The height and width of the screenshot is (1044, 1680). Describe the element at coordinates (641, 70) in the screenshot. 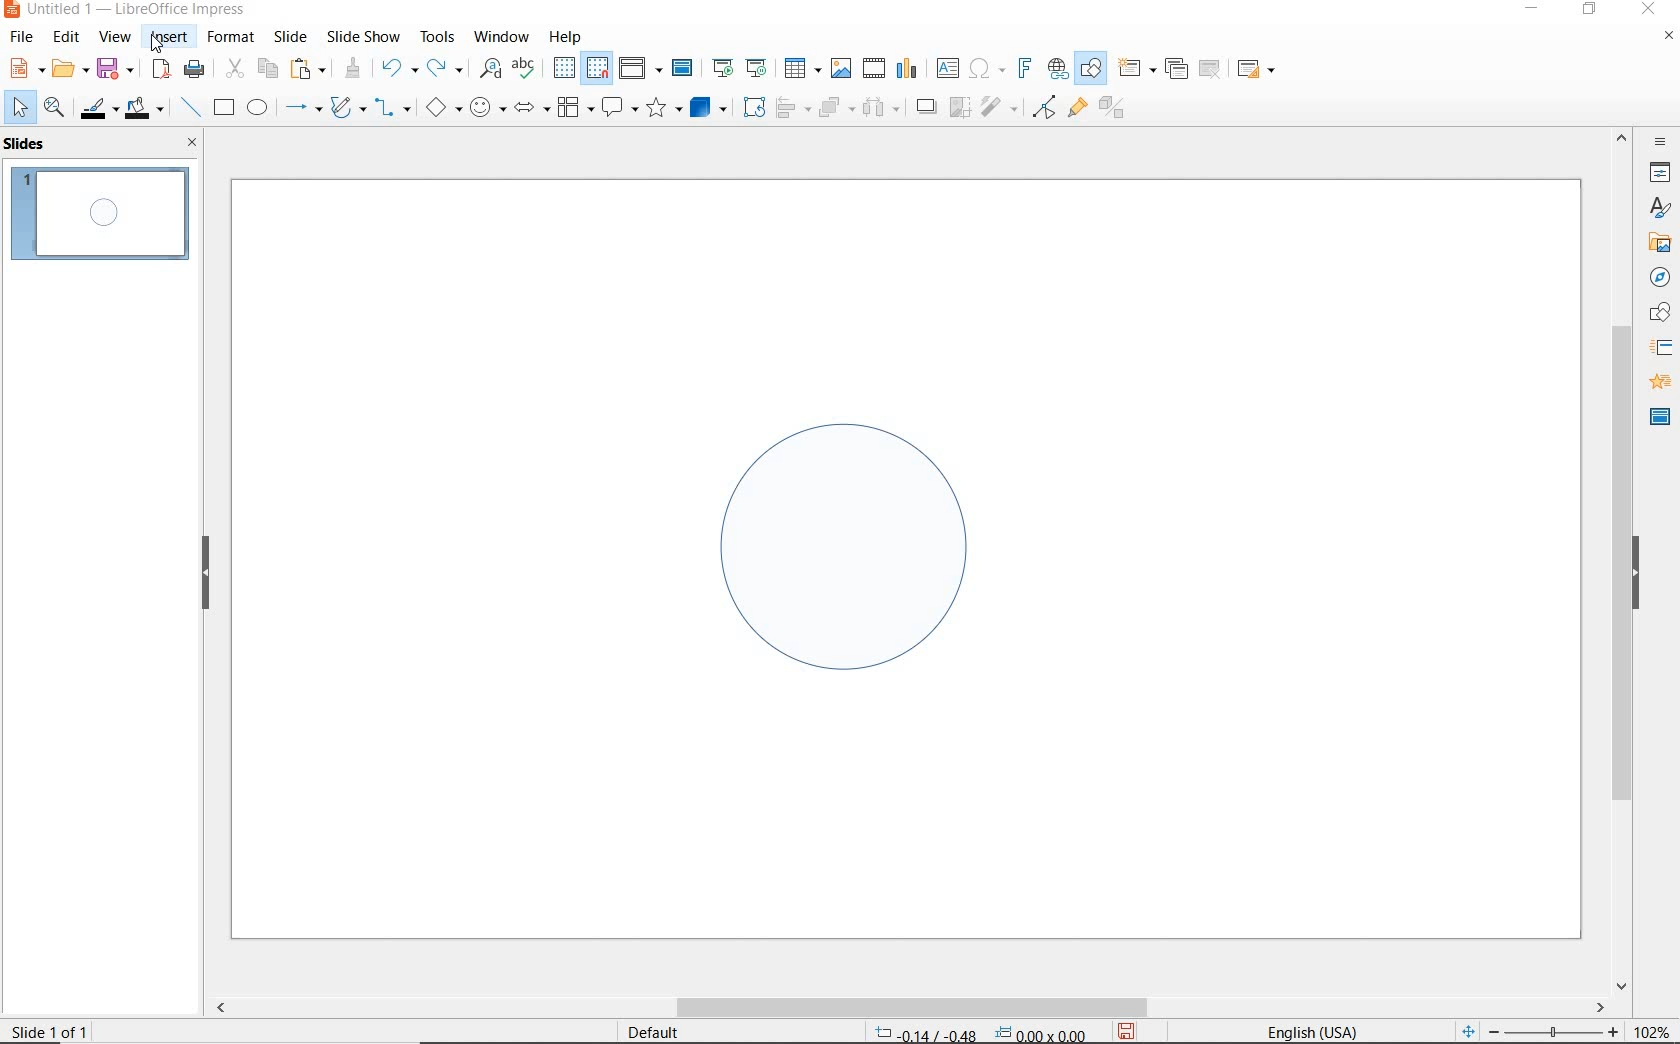

I see `display views` at that location.